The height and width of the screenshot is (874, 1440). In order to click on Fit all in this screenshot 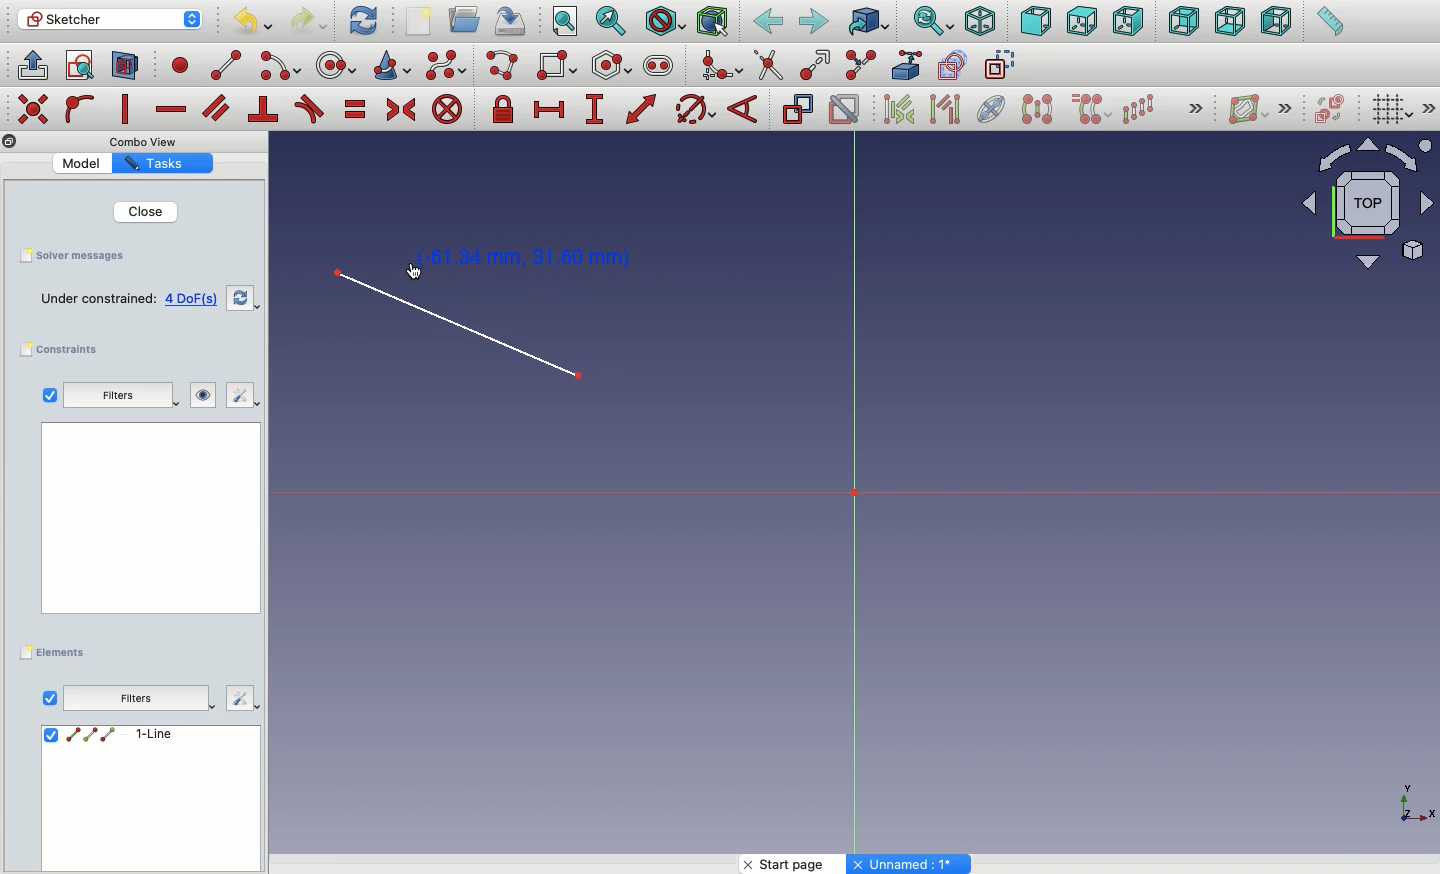, I will do `click(567, 22)`.